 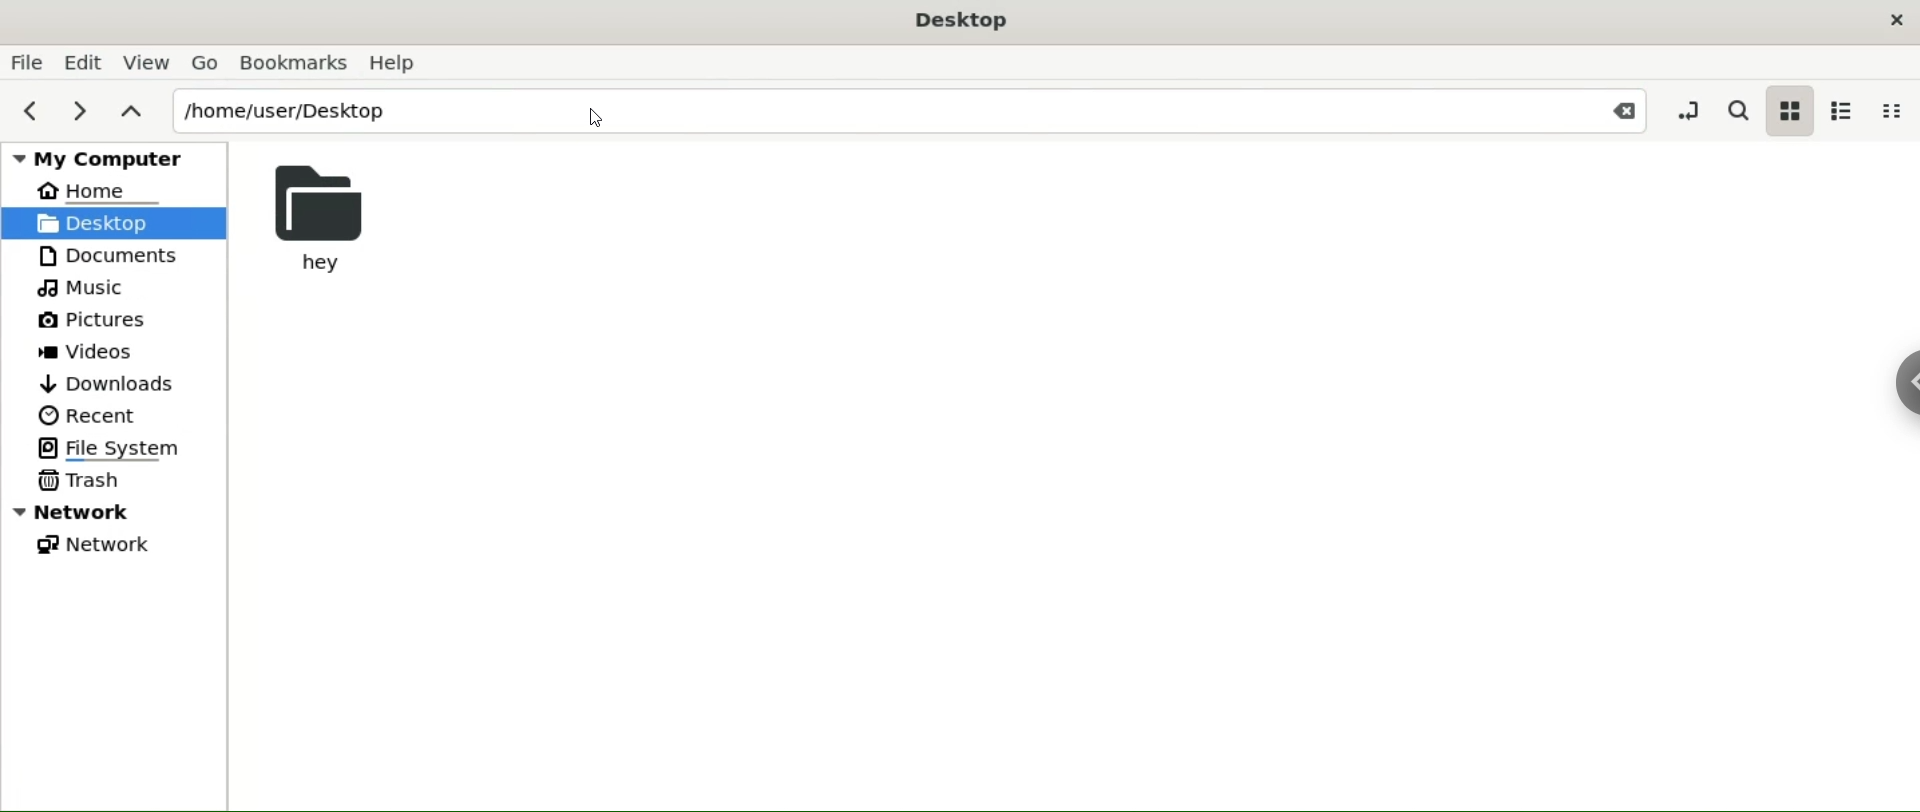 What do you see at coordinates (294, 62) in the screenshot?
I see `bookmarks` at bounding box center [294, 62].